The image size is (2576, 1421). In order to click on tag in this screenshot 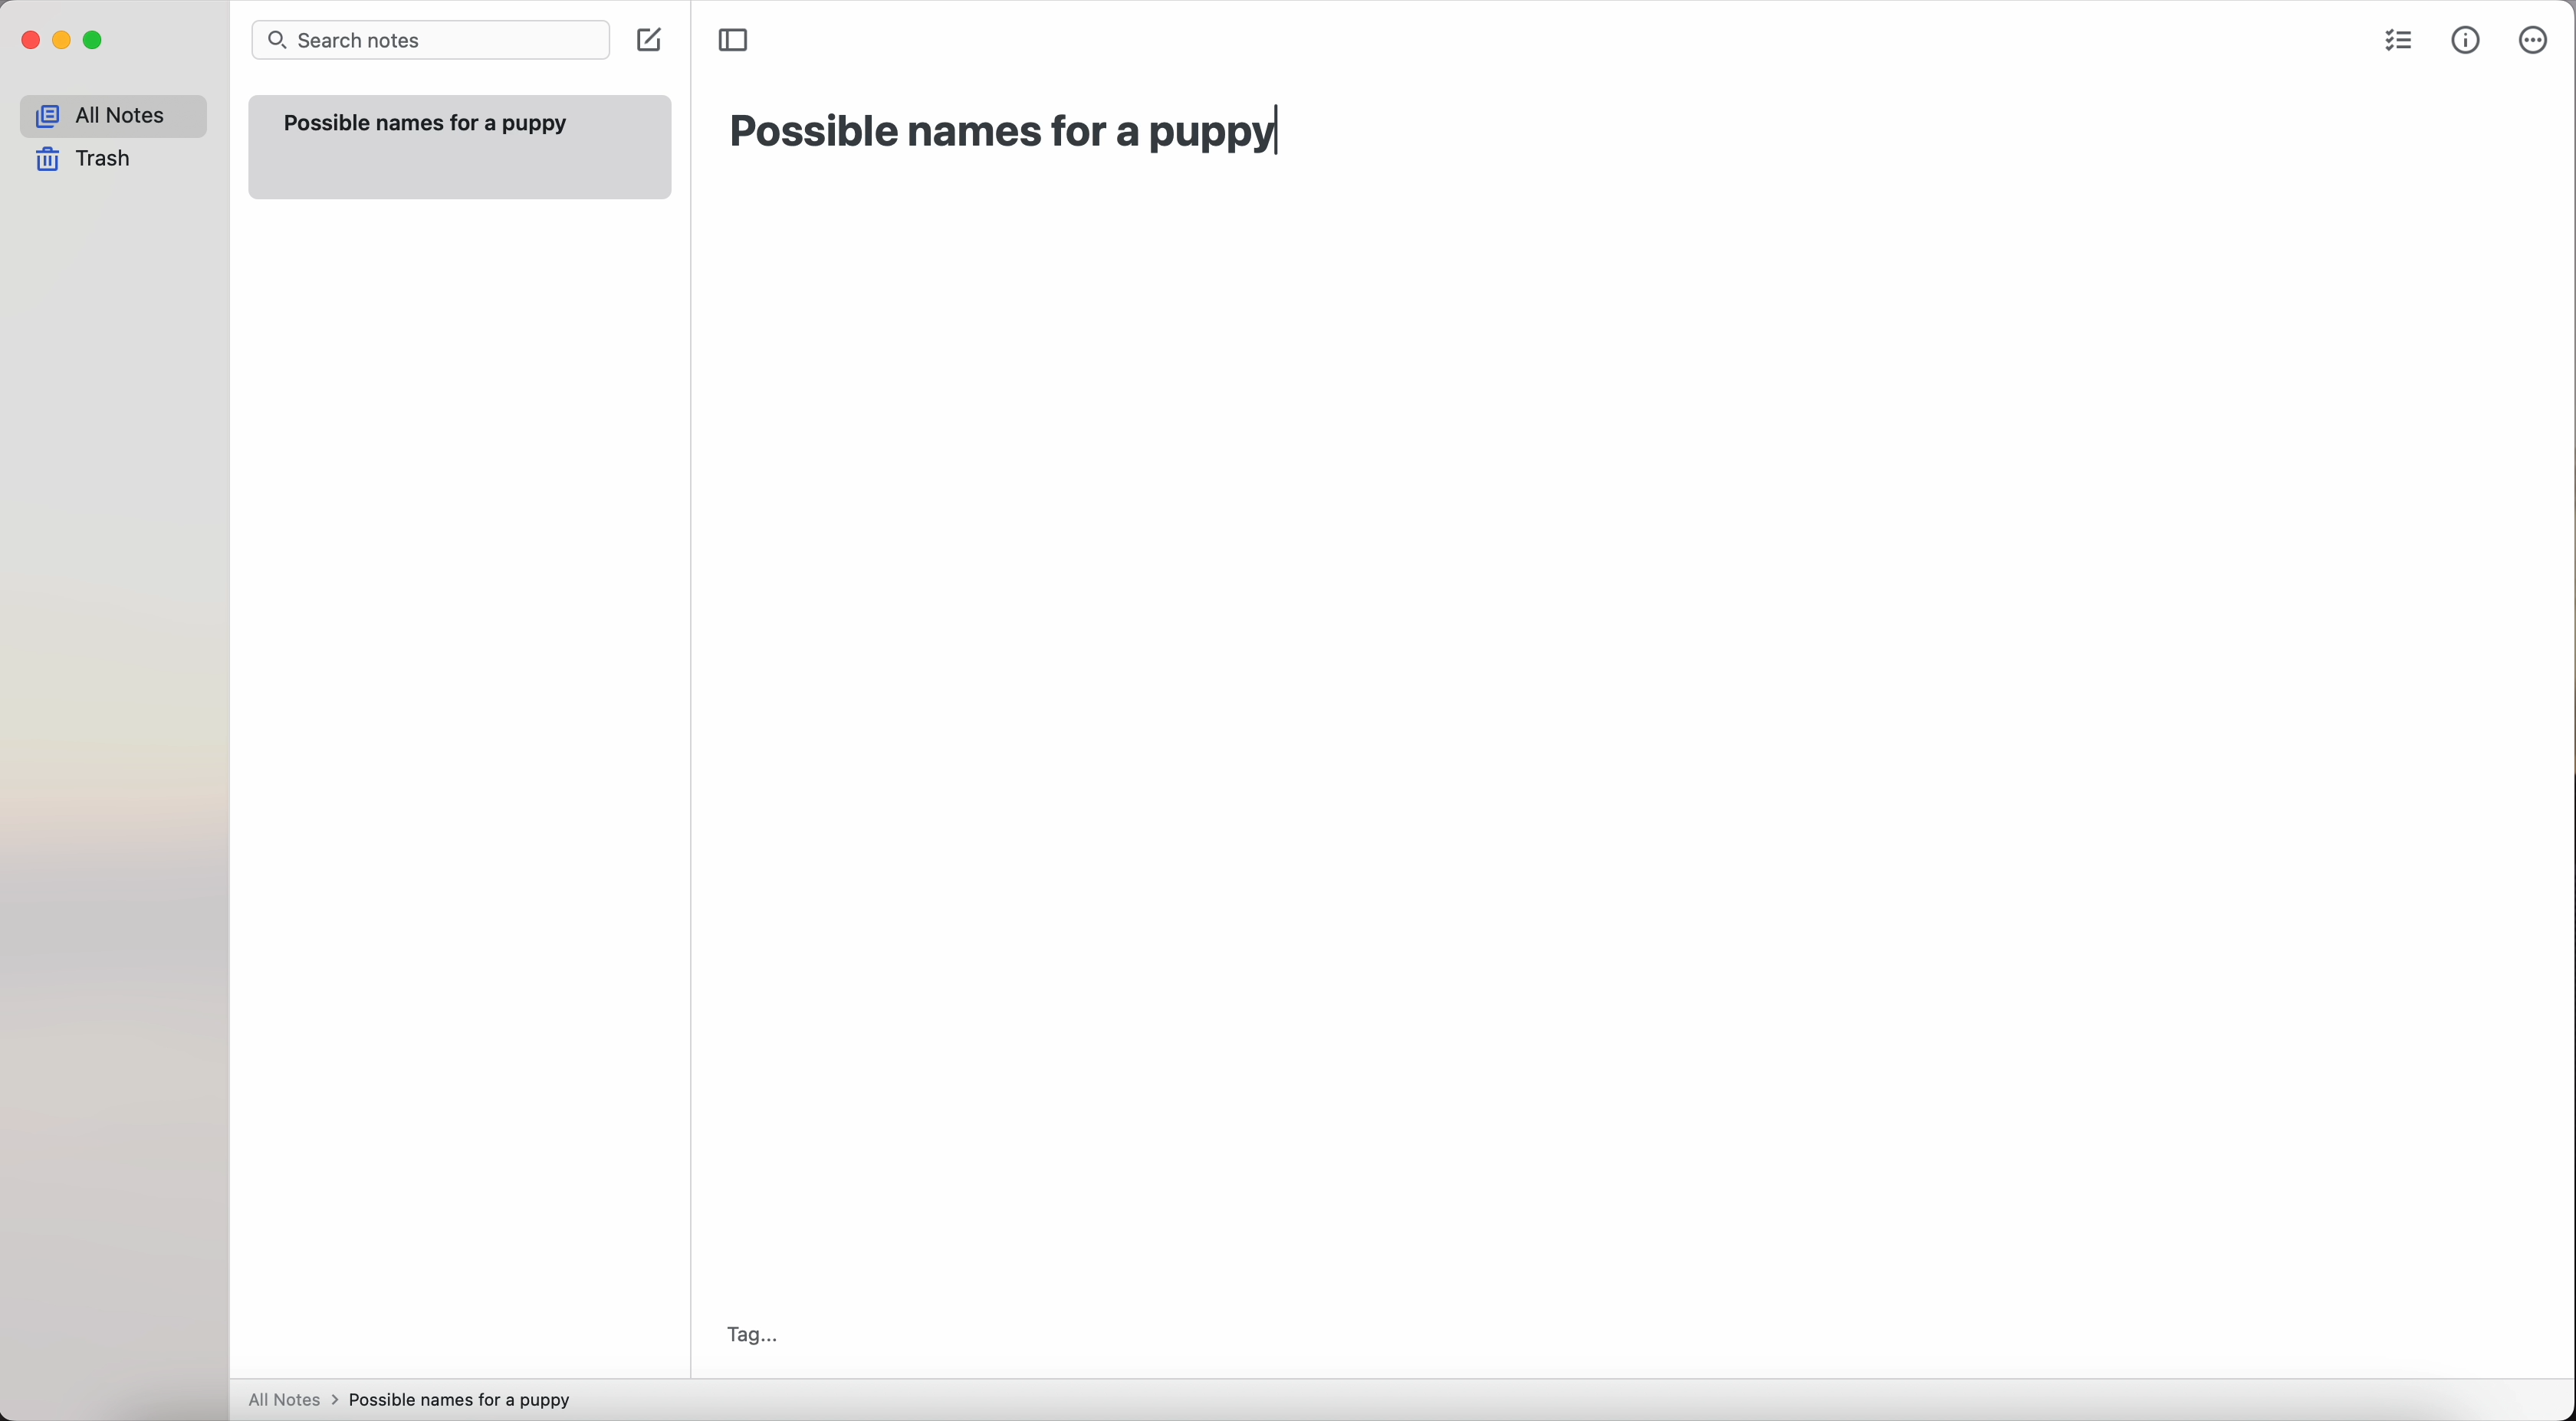, I will do `click(750, 1333)`.